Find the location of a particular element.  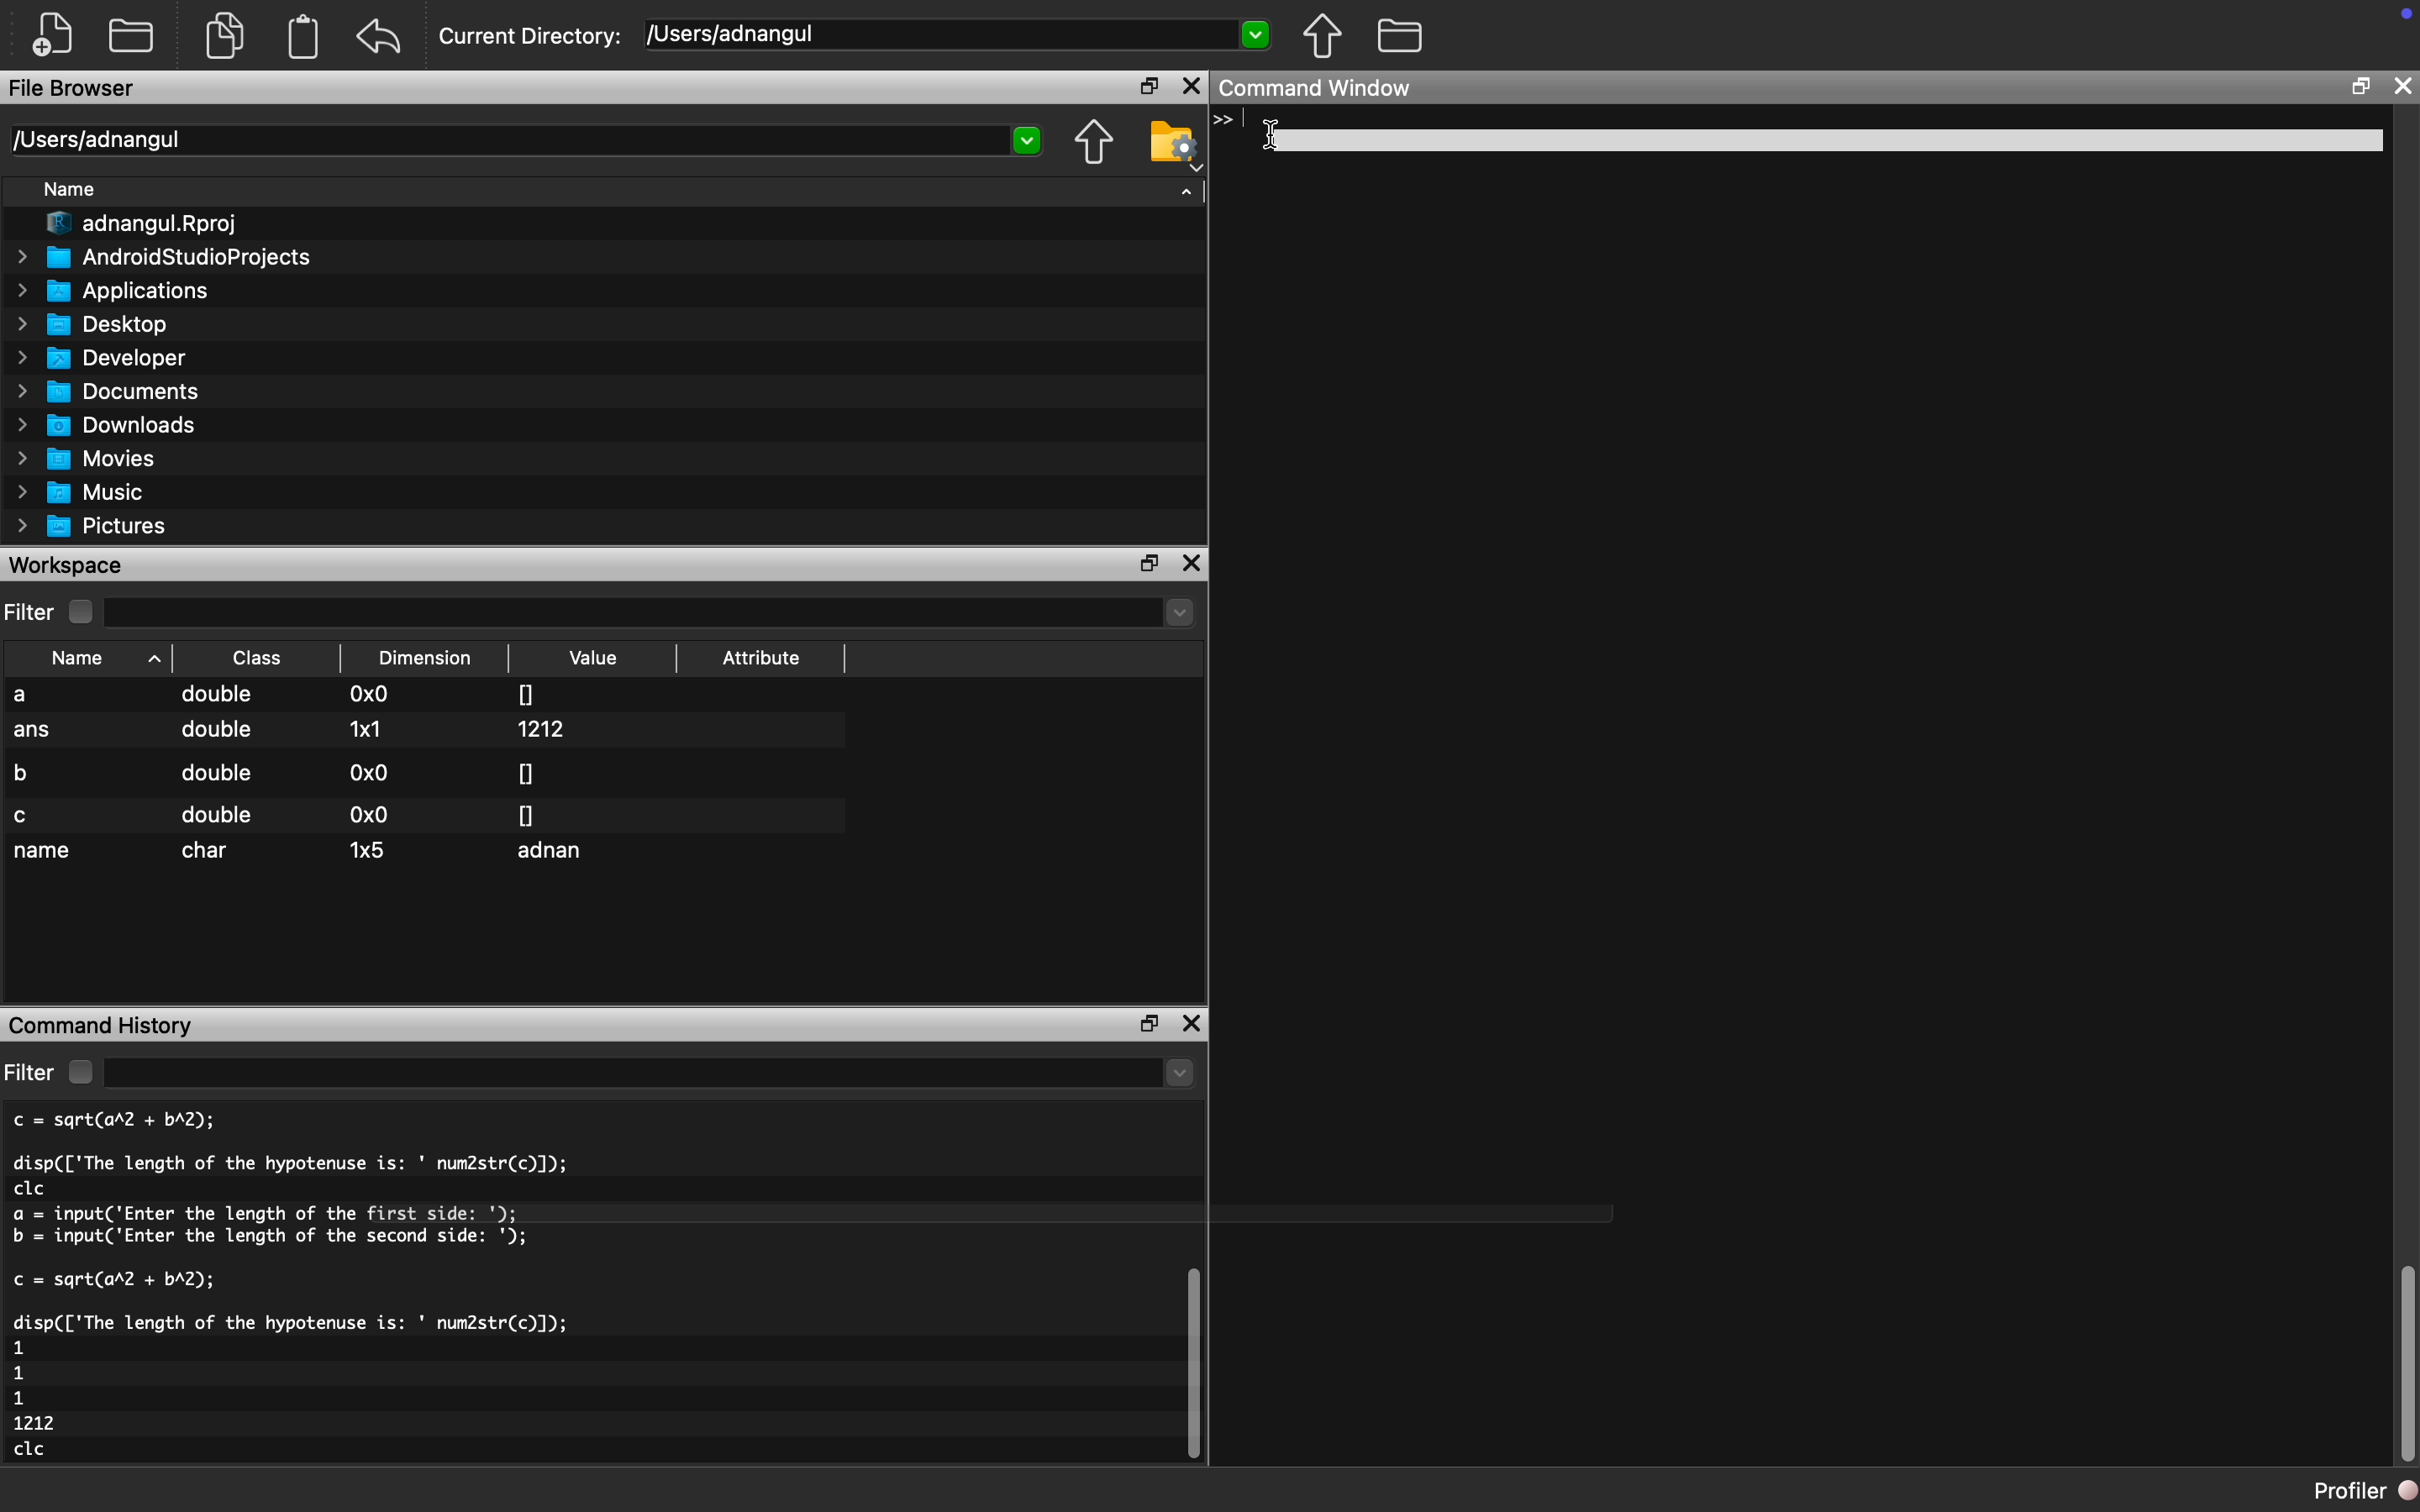

typing cursor is located at coordinates (1230, 131).